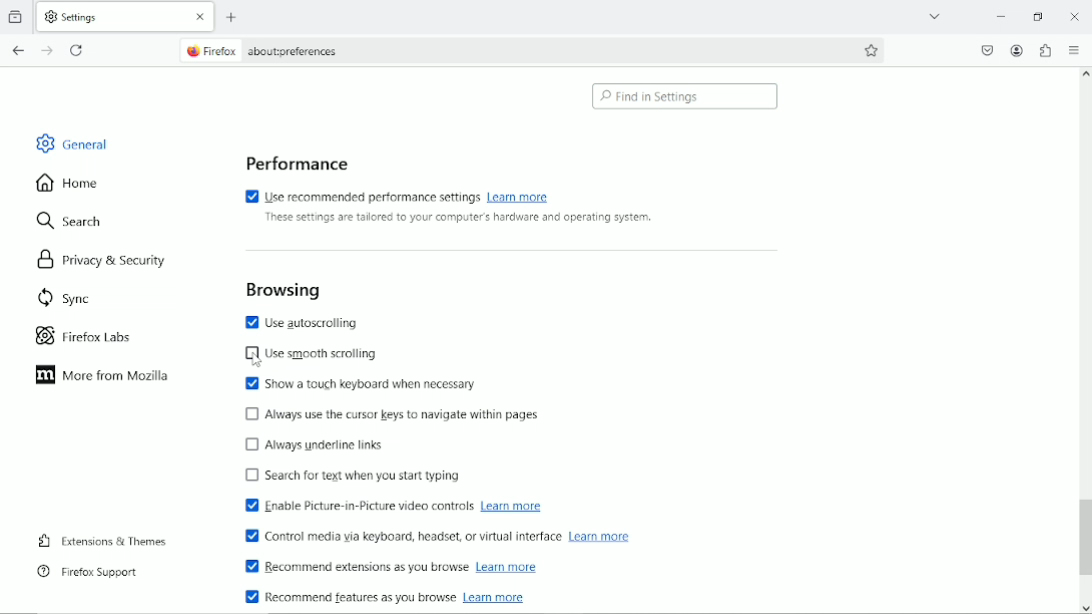 Image resolution: width=1092 pixels, height=614 pixels. I want to click on list all tabs, so click(935, 14).